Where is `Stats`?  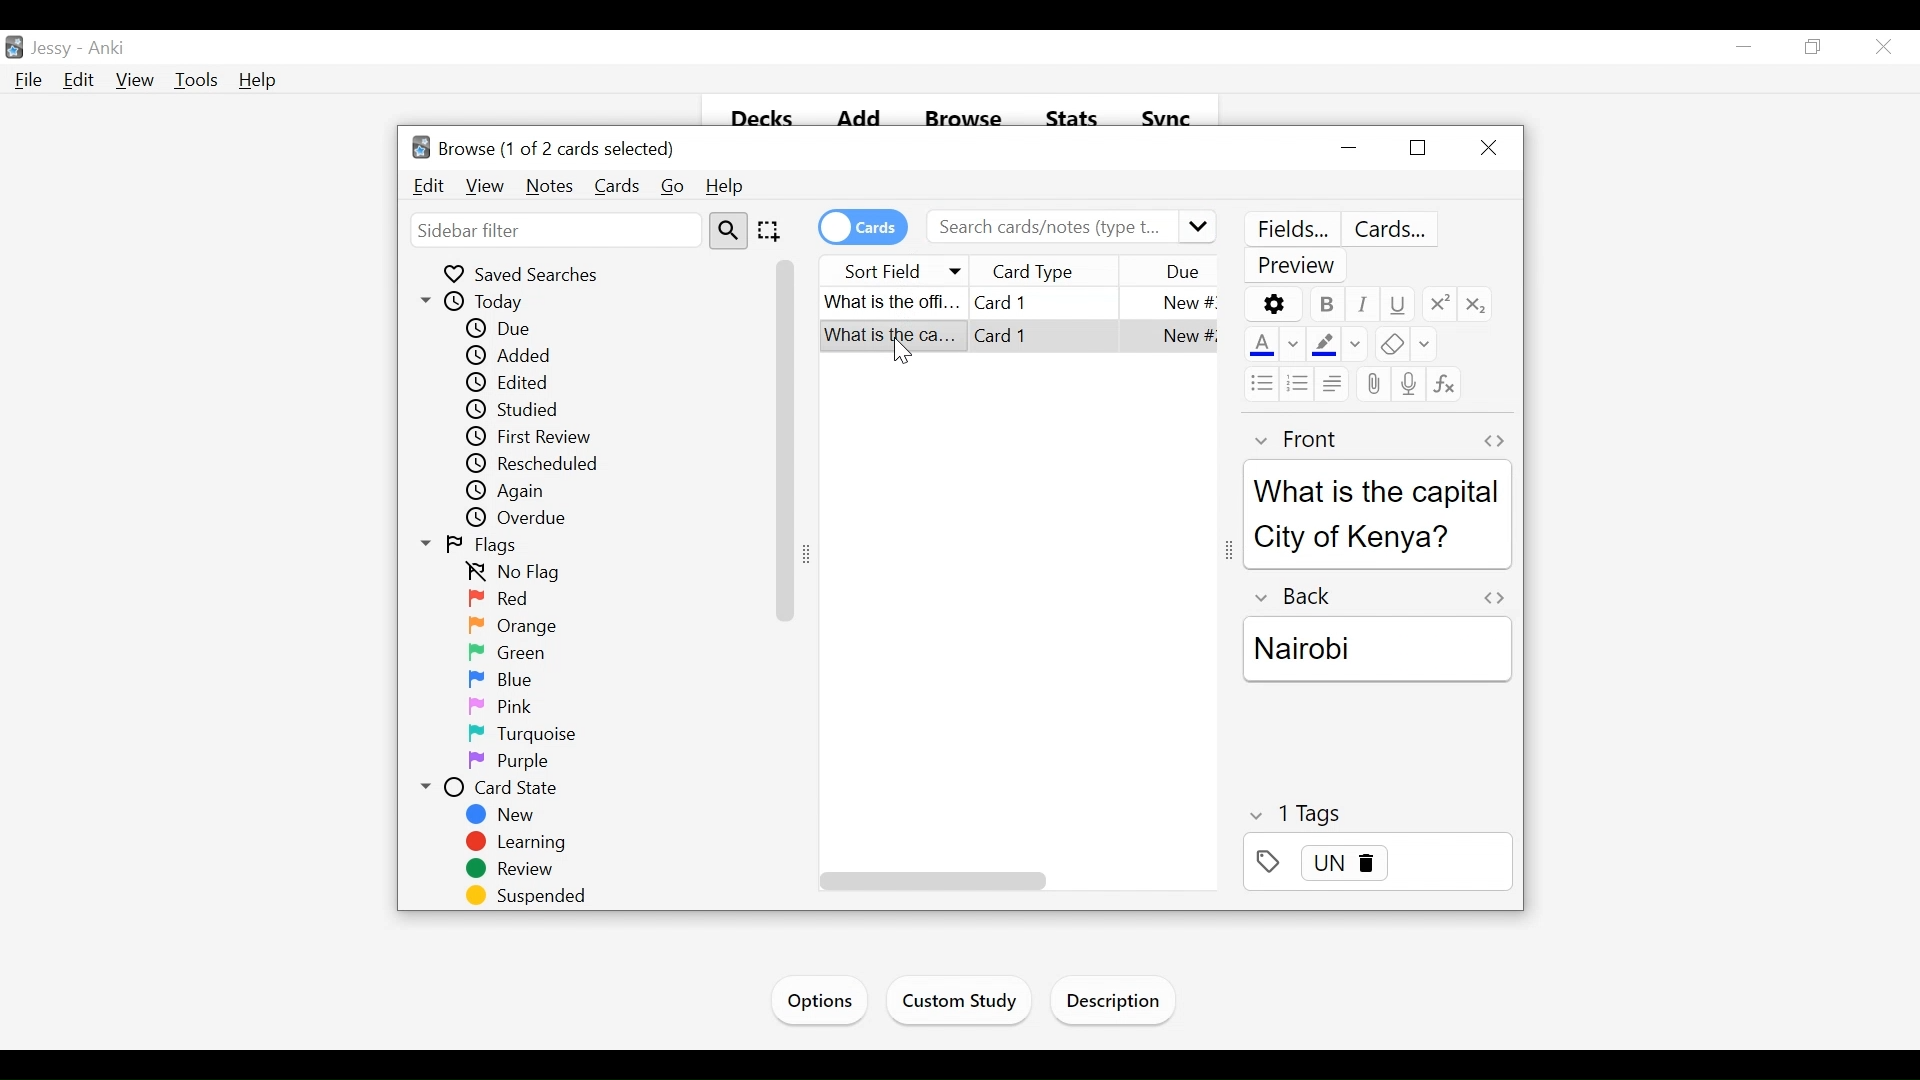 Stats is located at coordinates (1070, 122).